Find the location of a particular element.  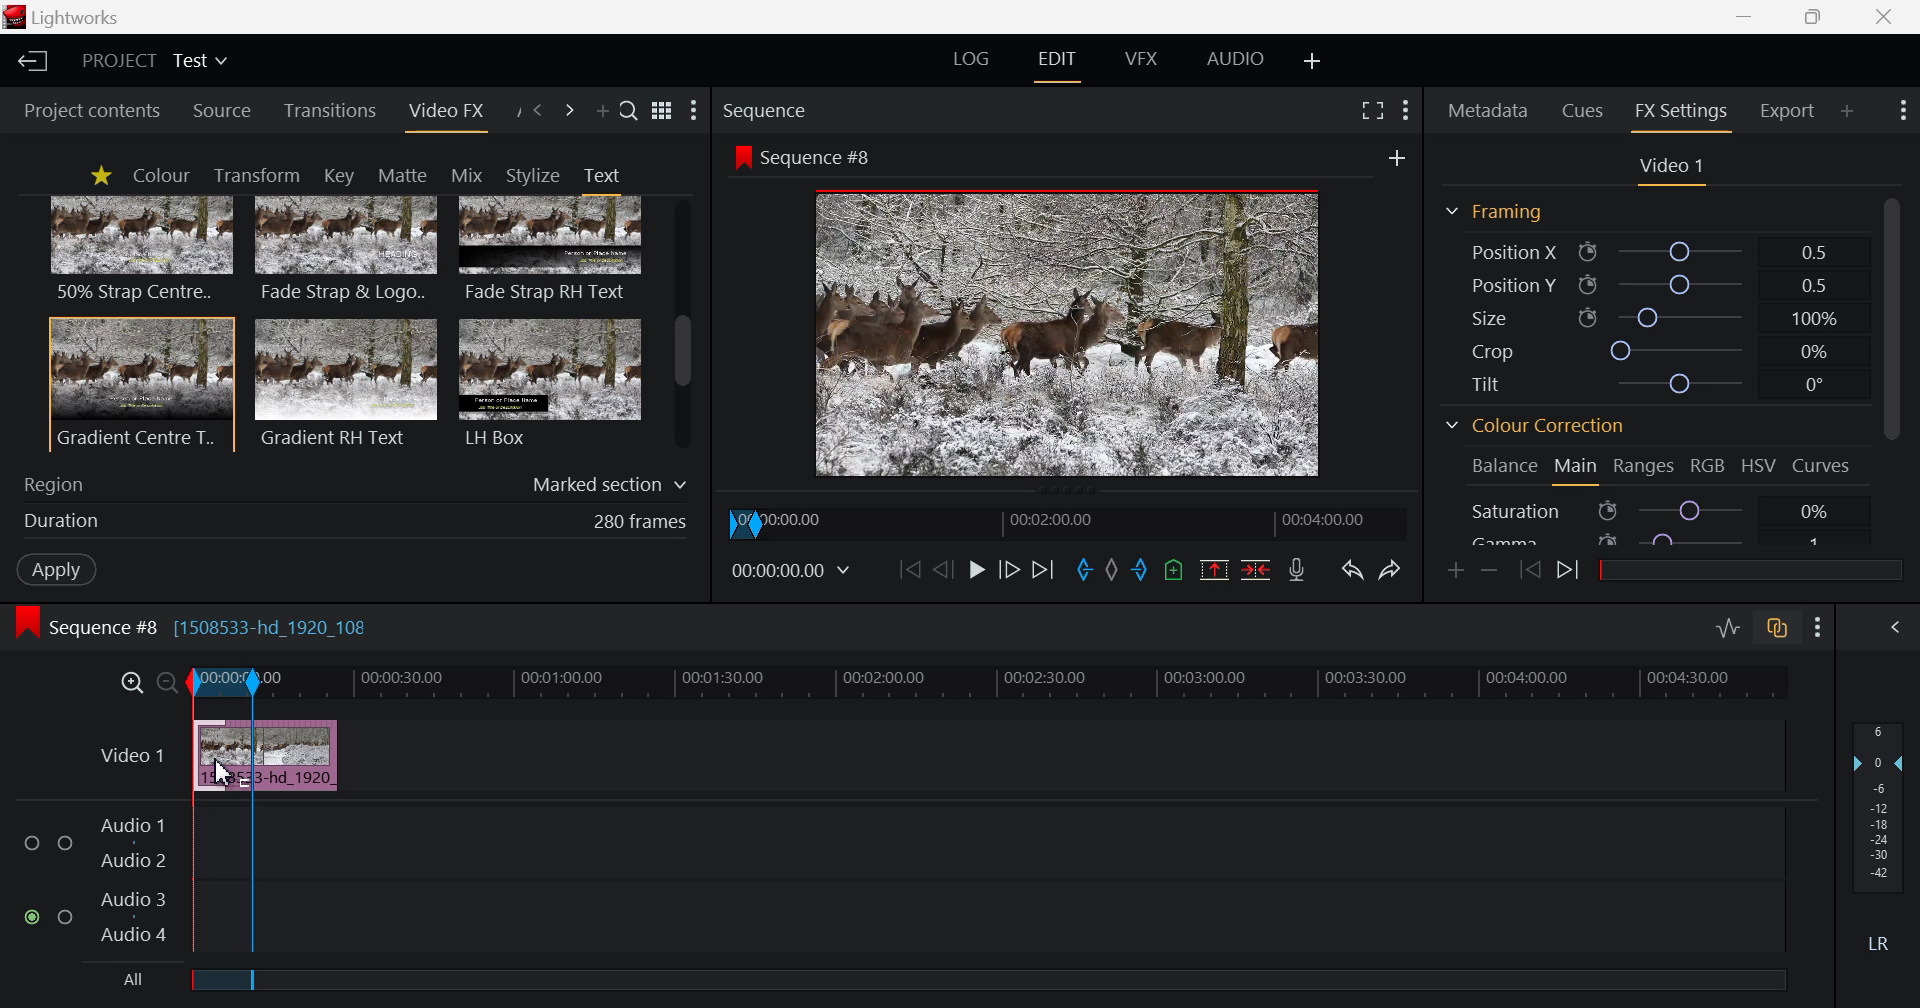

Gradient Centre is located at coordinates (140, 383).